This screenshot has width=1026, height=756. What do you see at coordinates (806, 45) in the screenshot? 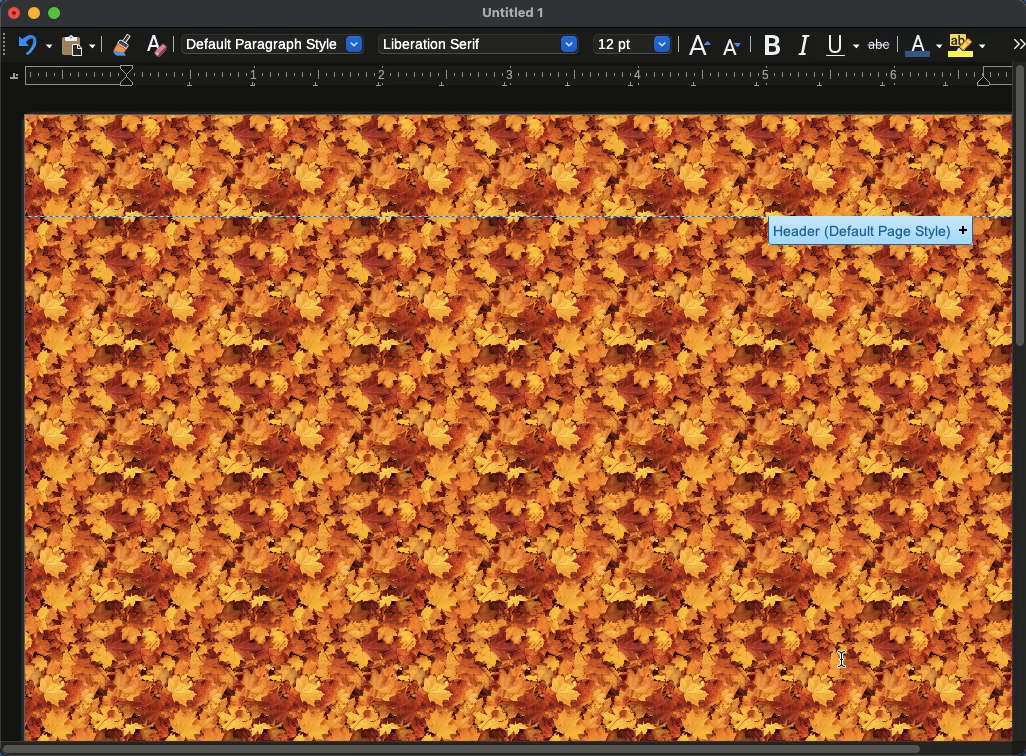
I see `italics` at bounding box center [806, 45].